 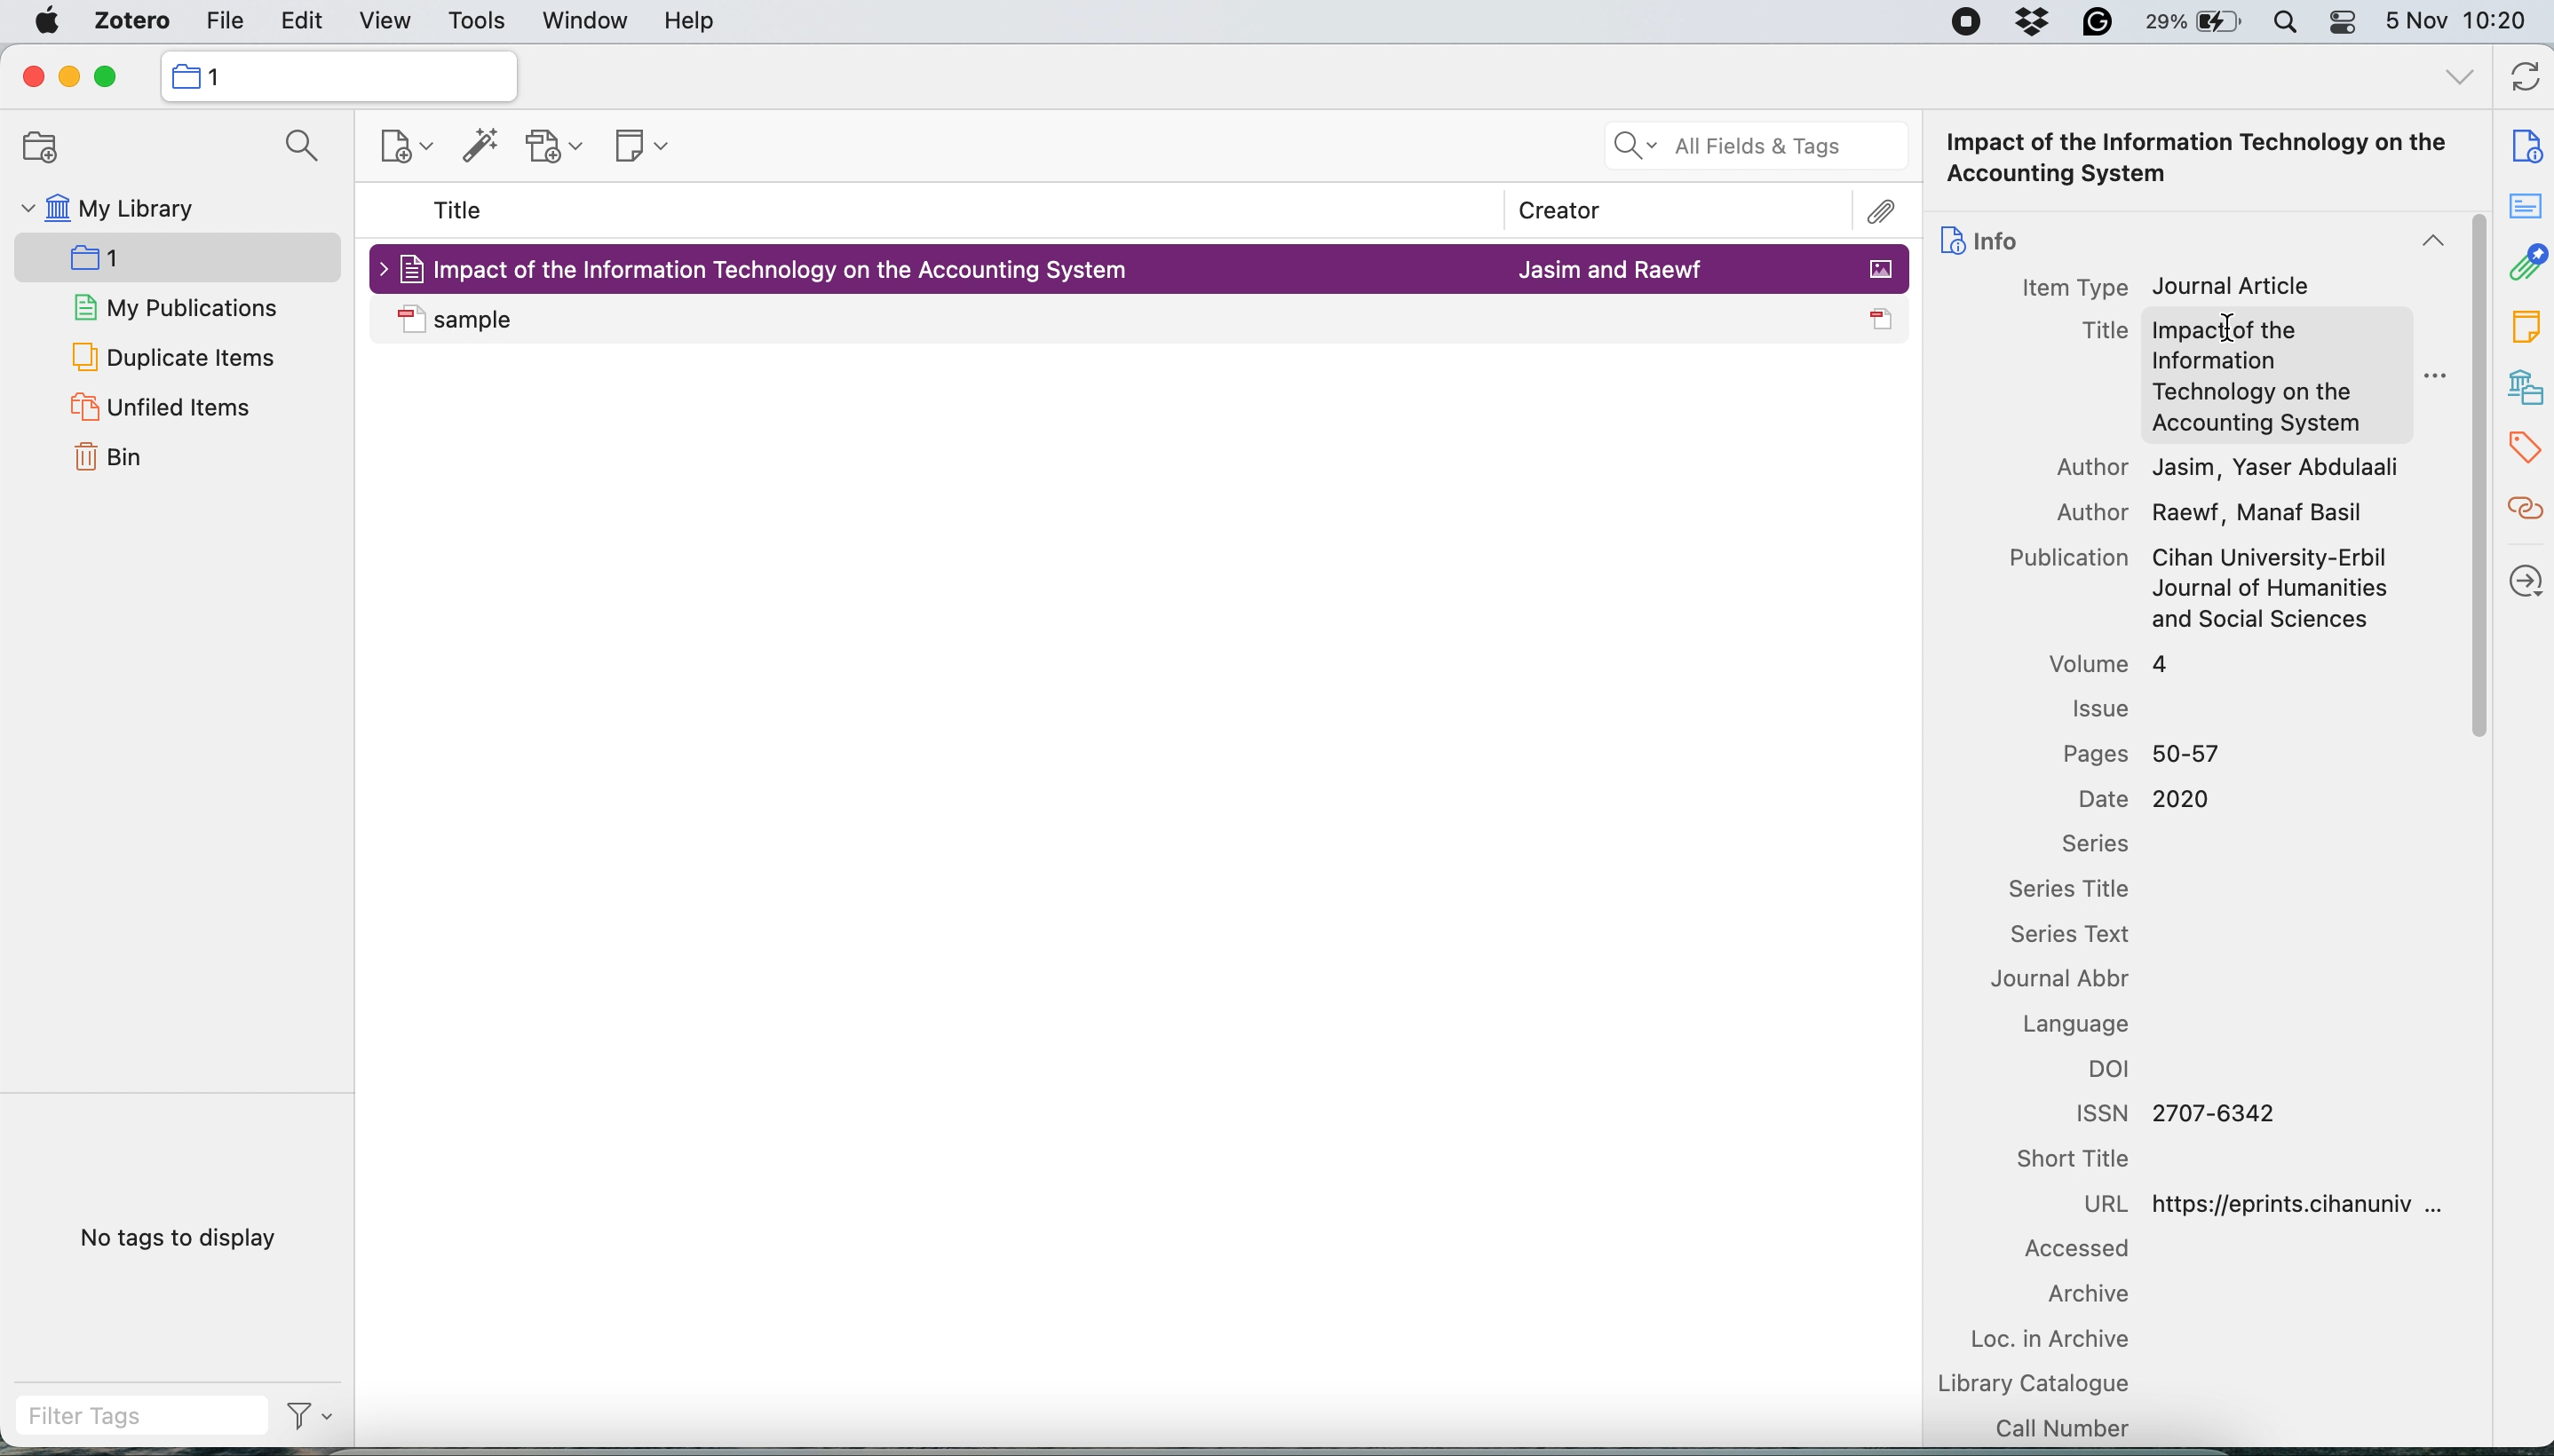 I want to click on 5 Nov 10:20, so click(x=2457, y=21).